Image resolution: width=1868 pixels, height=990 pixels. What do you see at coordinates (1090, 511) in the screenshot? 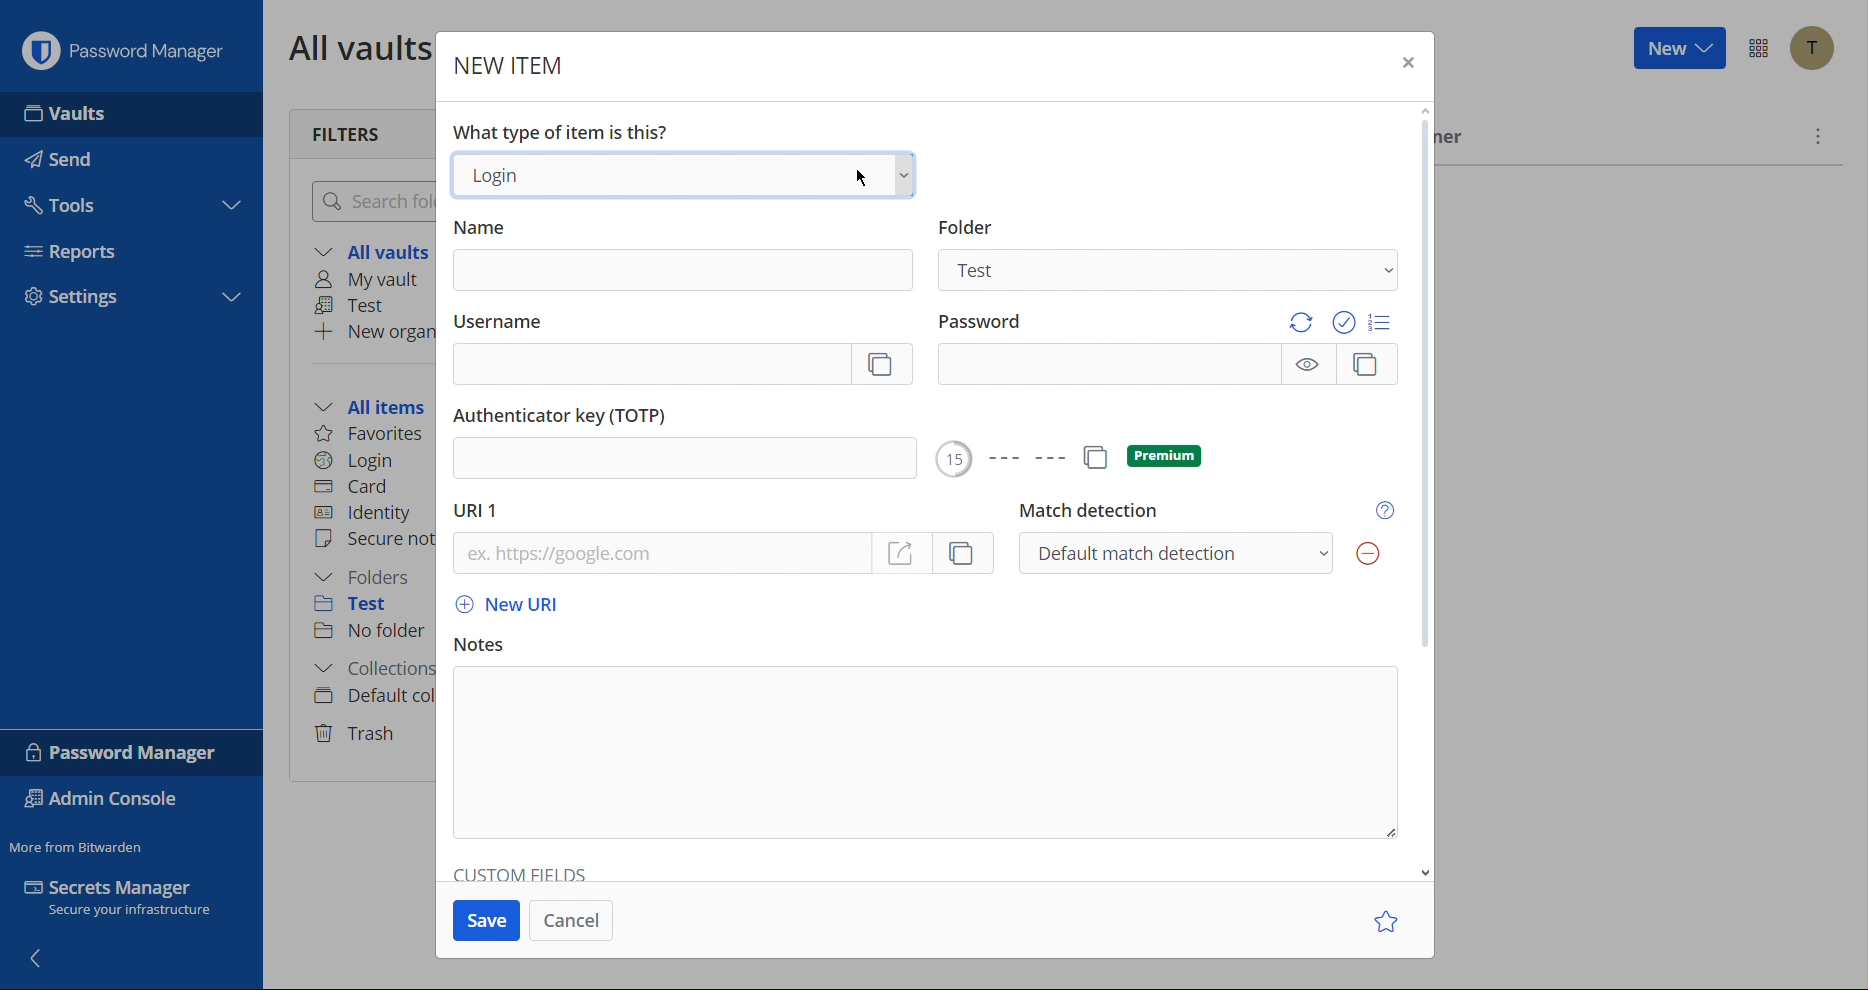
I see `Match detection` at bounding box center [1090, 511].